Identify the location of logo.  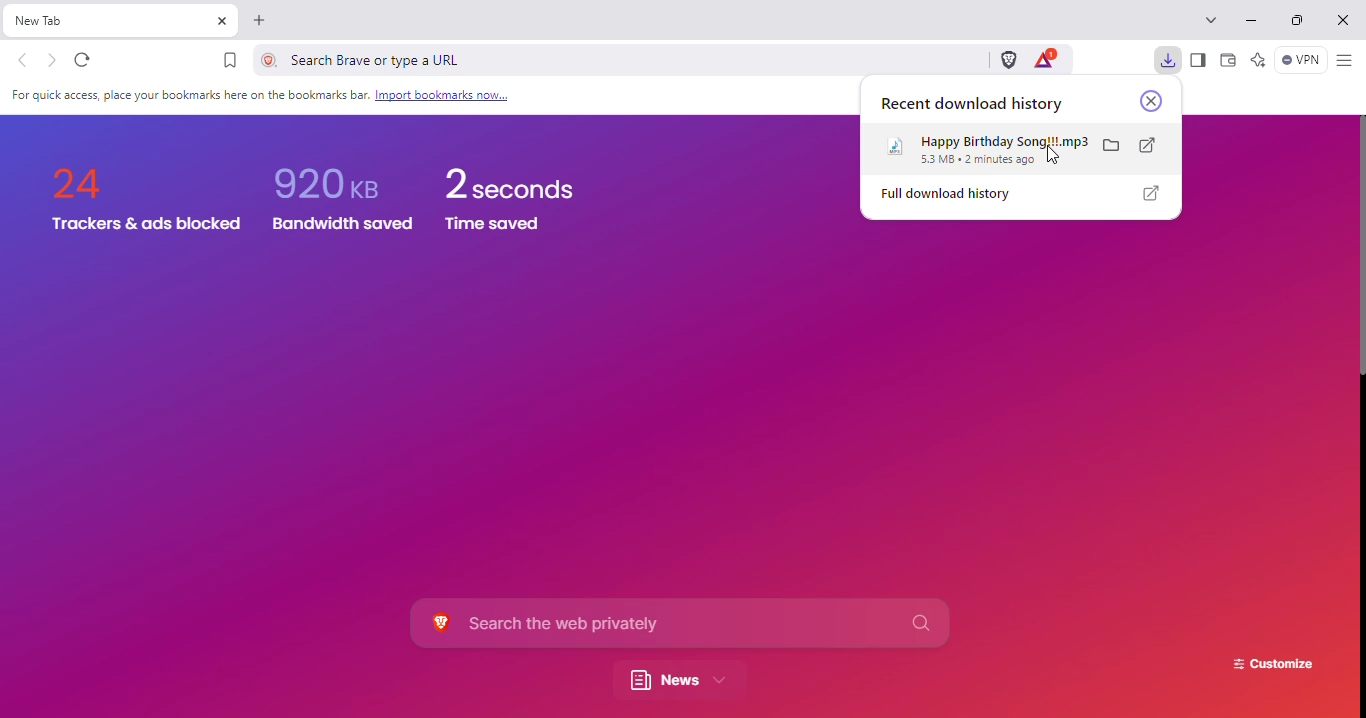
(892, 150).